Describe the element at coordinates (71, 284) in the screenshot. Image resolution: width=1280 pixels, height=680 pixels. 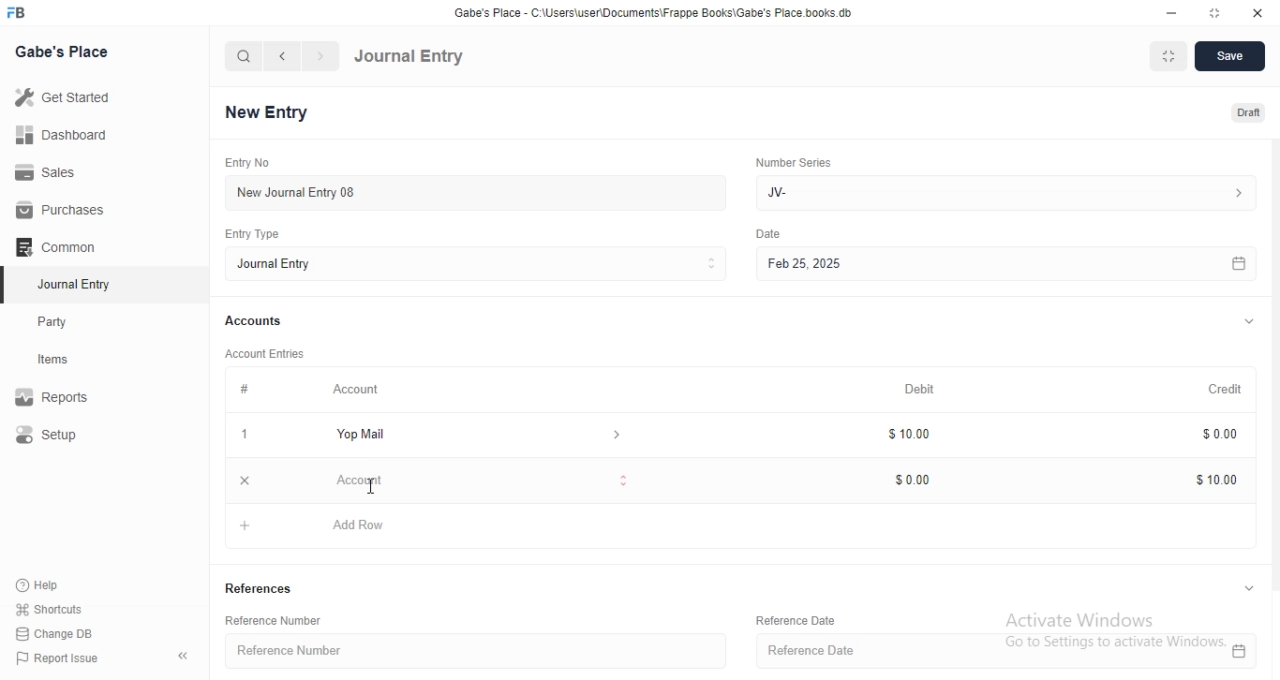
I see `Journal Entry` at that location.